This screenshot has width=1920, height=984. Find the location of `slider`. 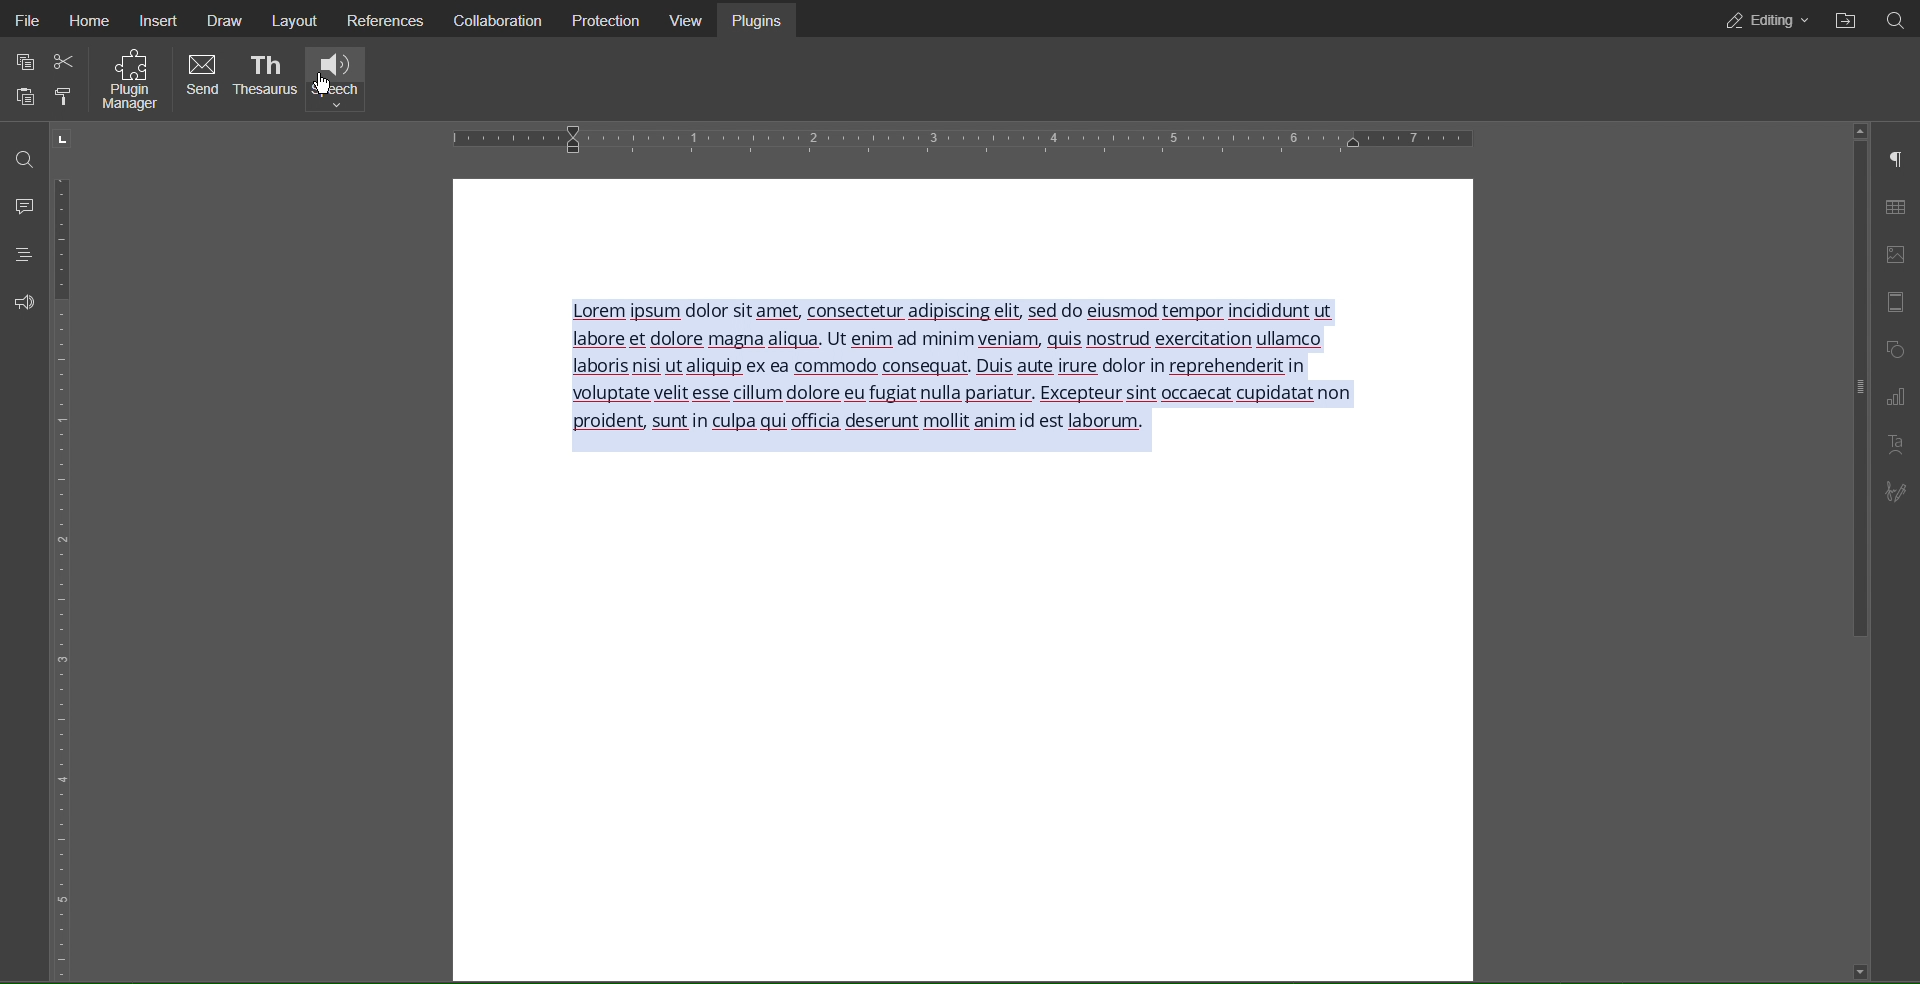

slider is located at coordinates (1851, 392).